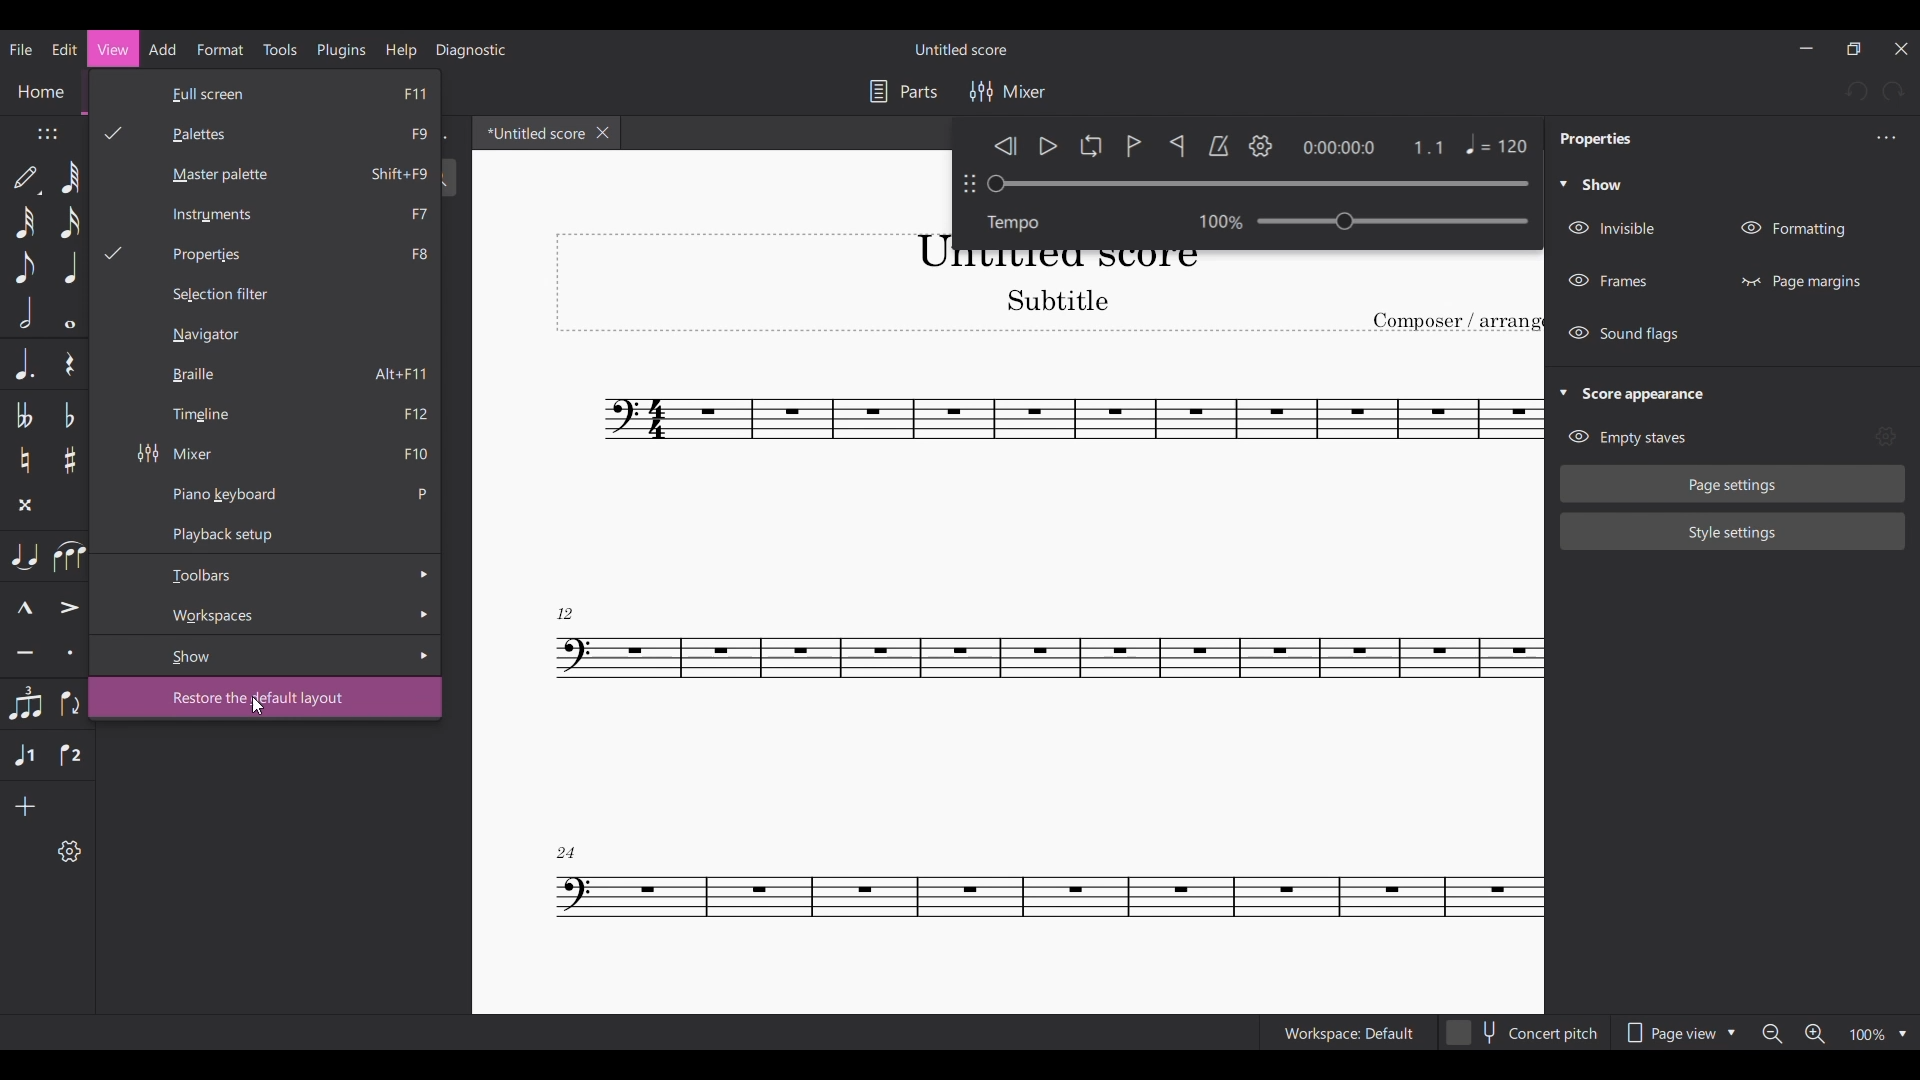  Describe the element at coordinates (64, 49) in the screenshot. I see `Edit` at that location.